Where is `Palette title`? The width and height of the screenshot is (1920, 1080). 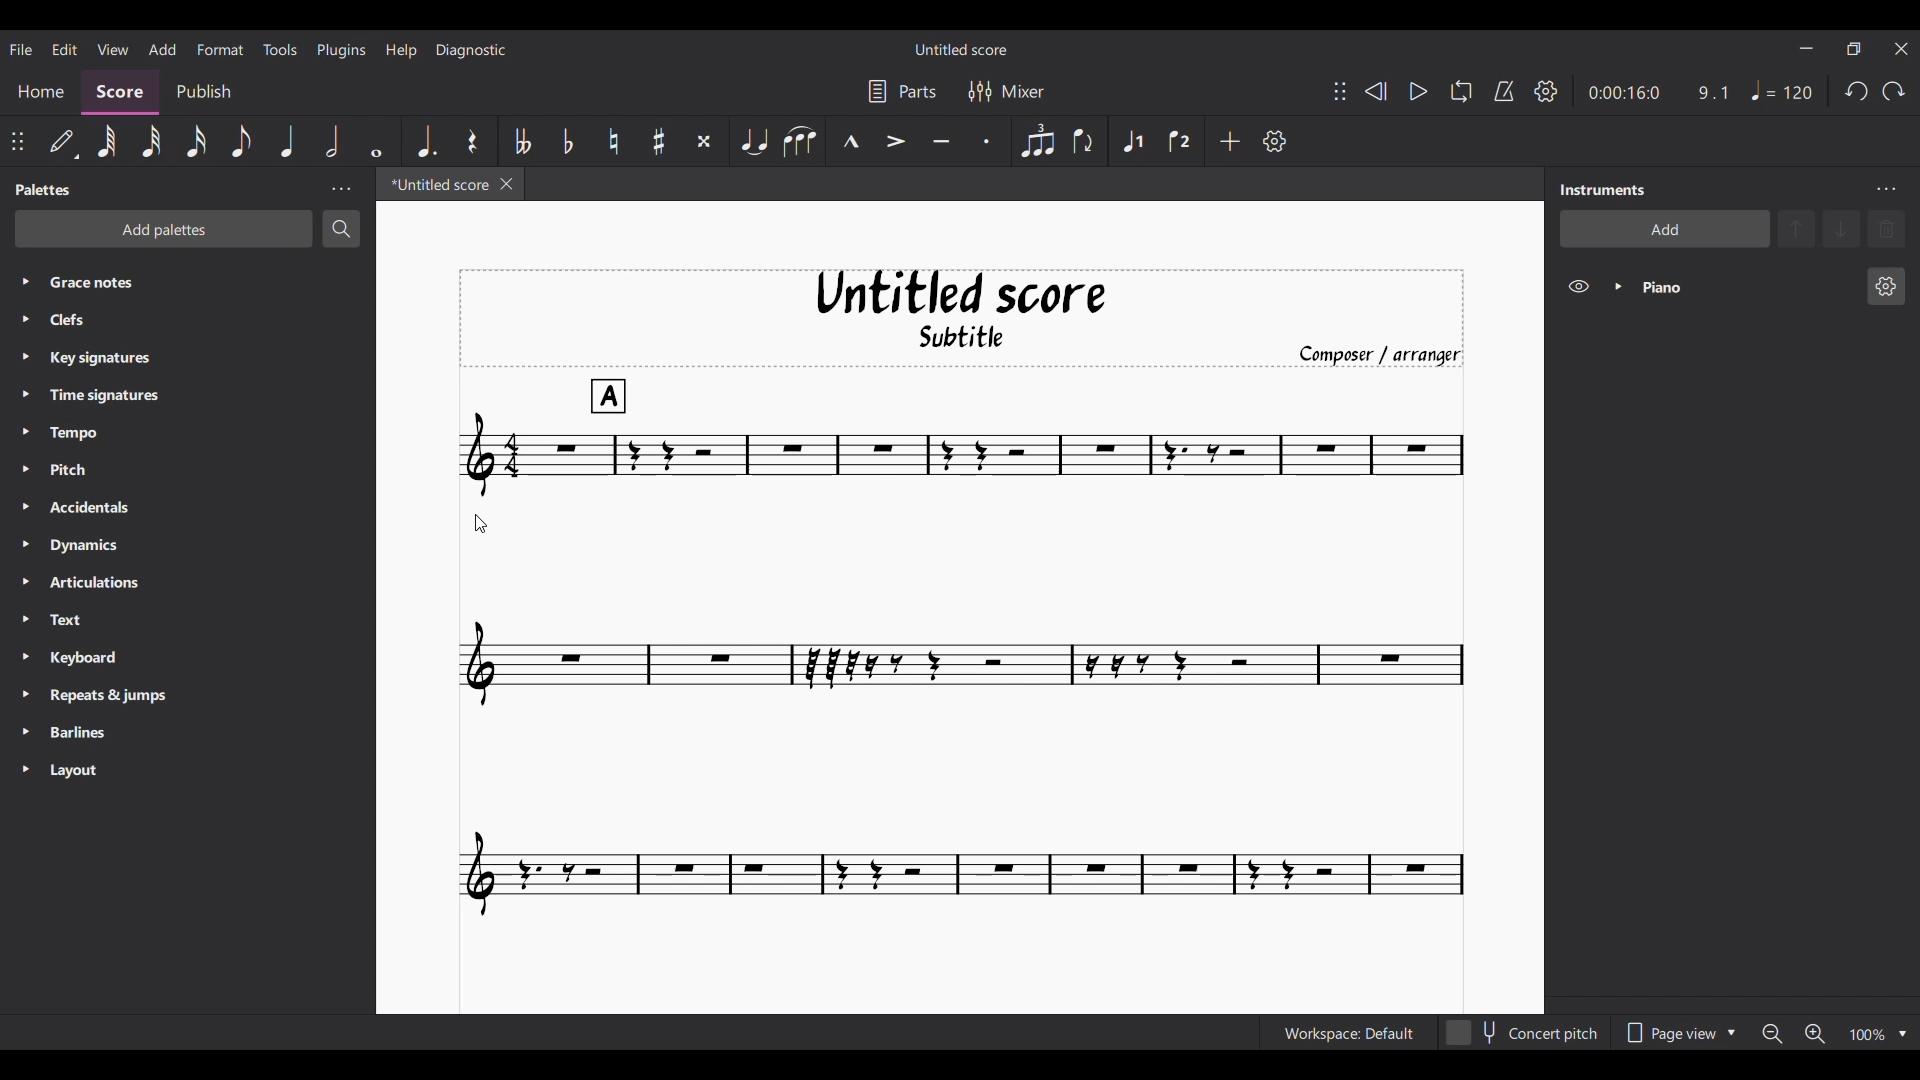
Palette title is located at coordinates (45, 190).